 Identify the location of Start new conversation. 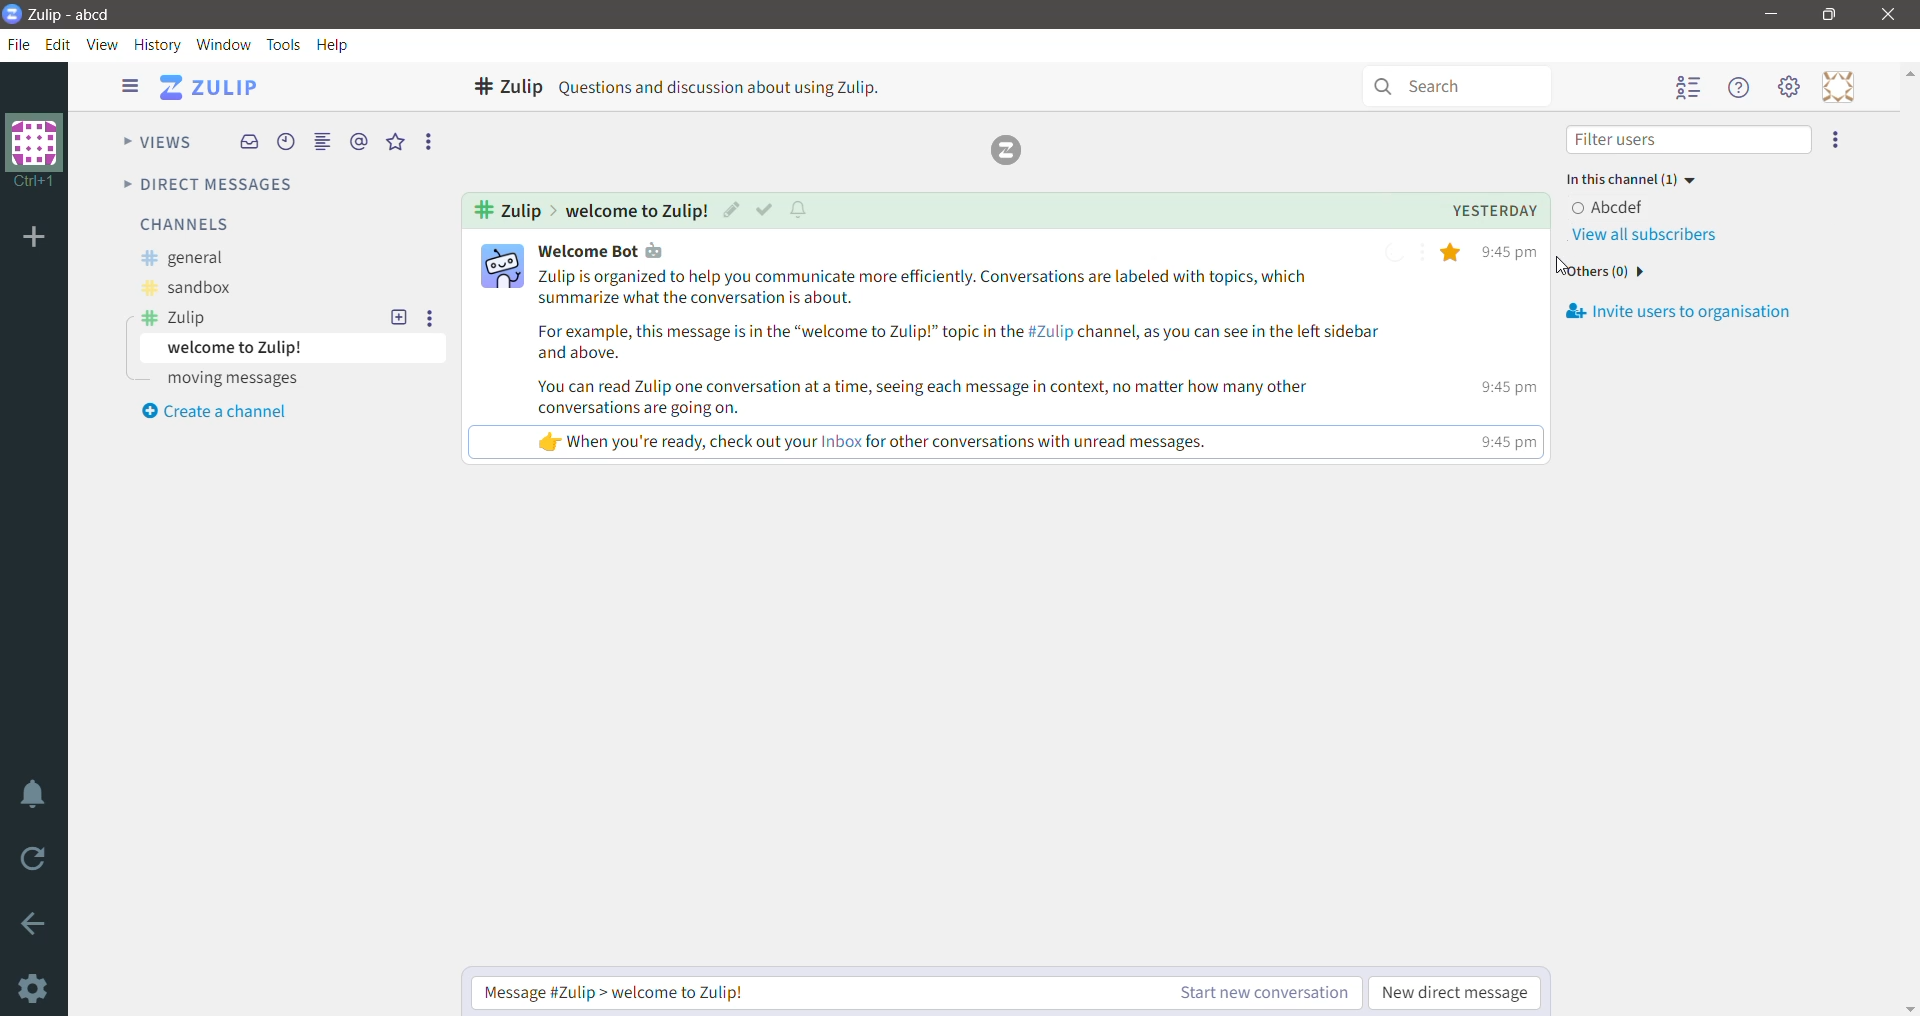
(1243, 991).